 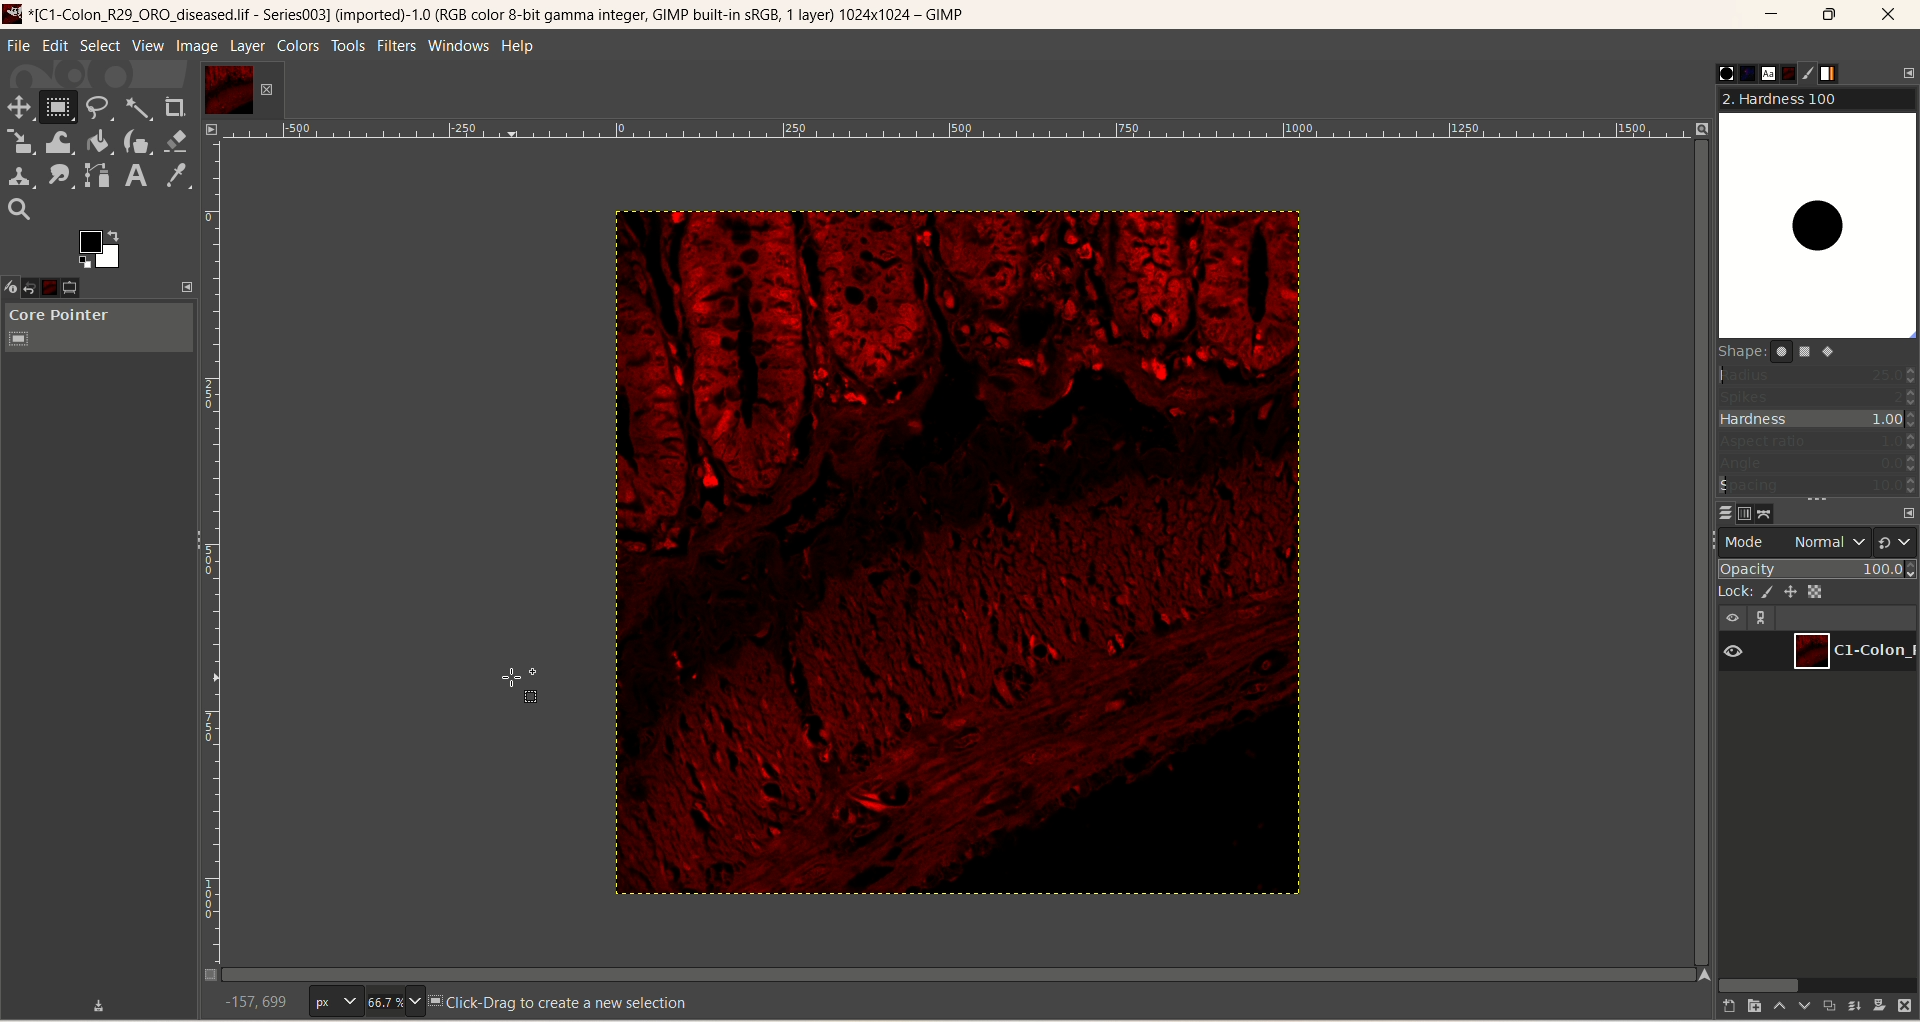 What do you see at coordinates (1772, 18) in the screenshot?
I see `minimize` at bounding box center [1772, 18].